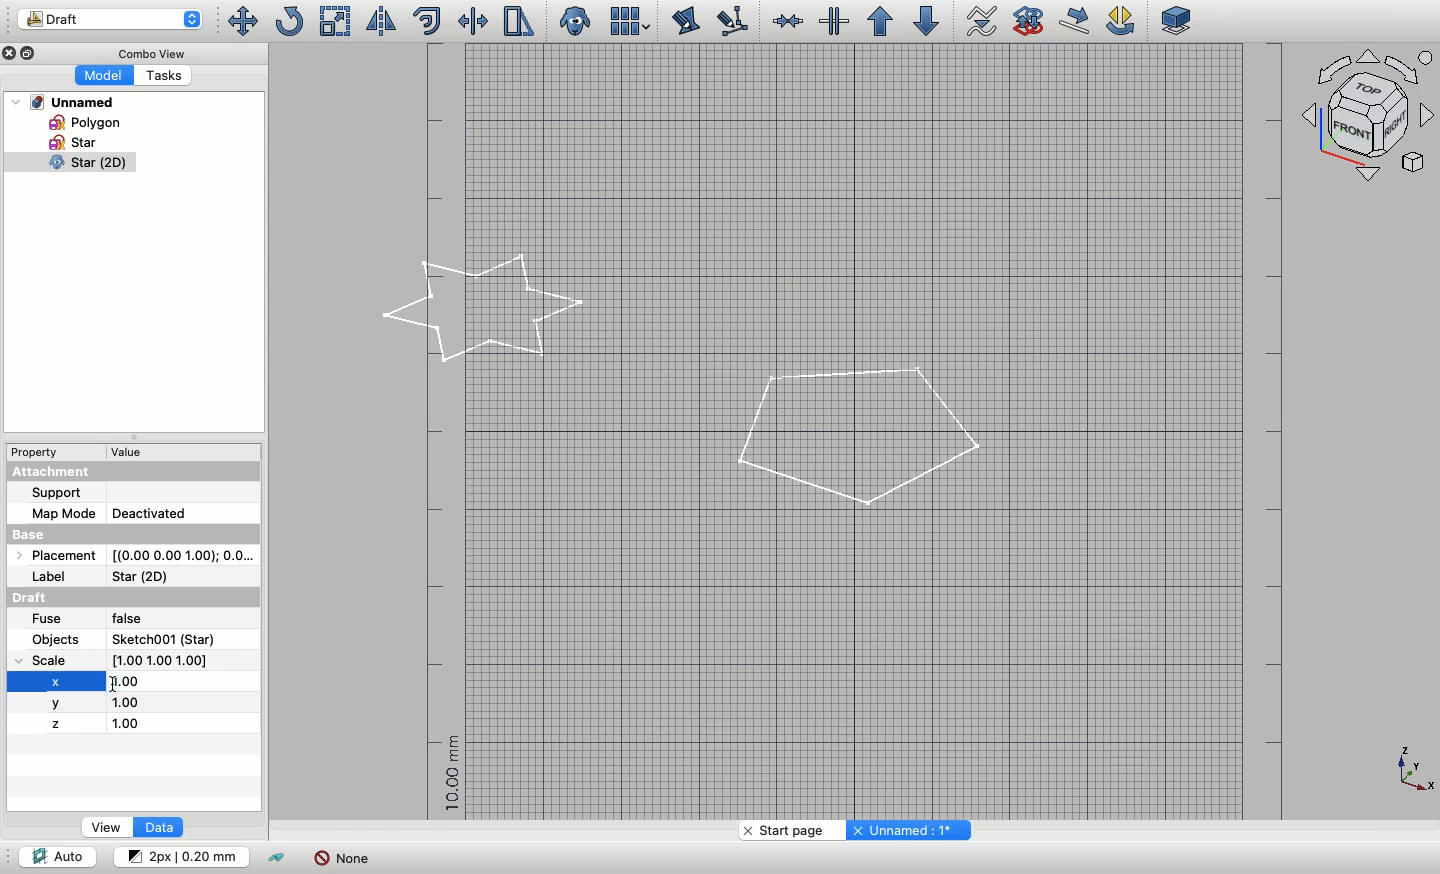 Image resolution: width=1440 pixels, height=874 pixels. I want to click on Y, so click(59, 703).